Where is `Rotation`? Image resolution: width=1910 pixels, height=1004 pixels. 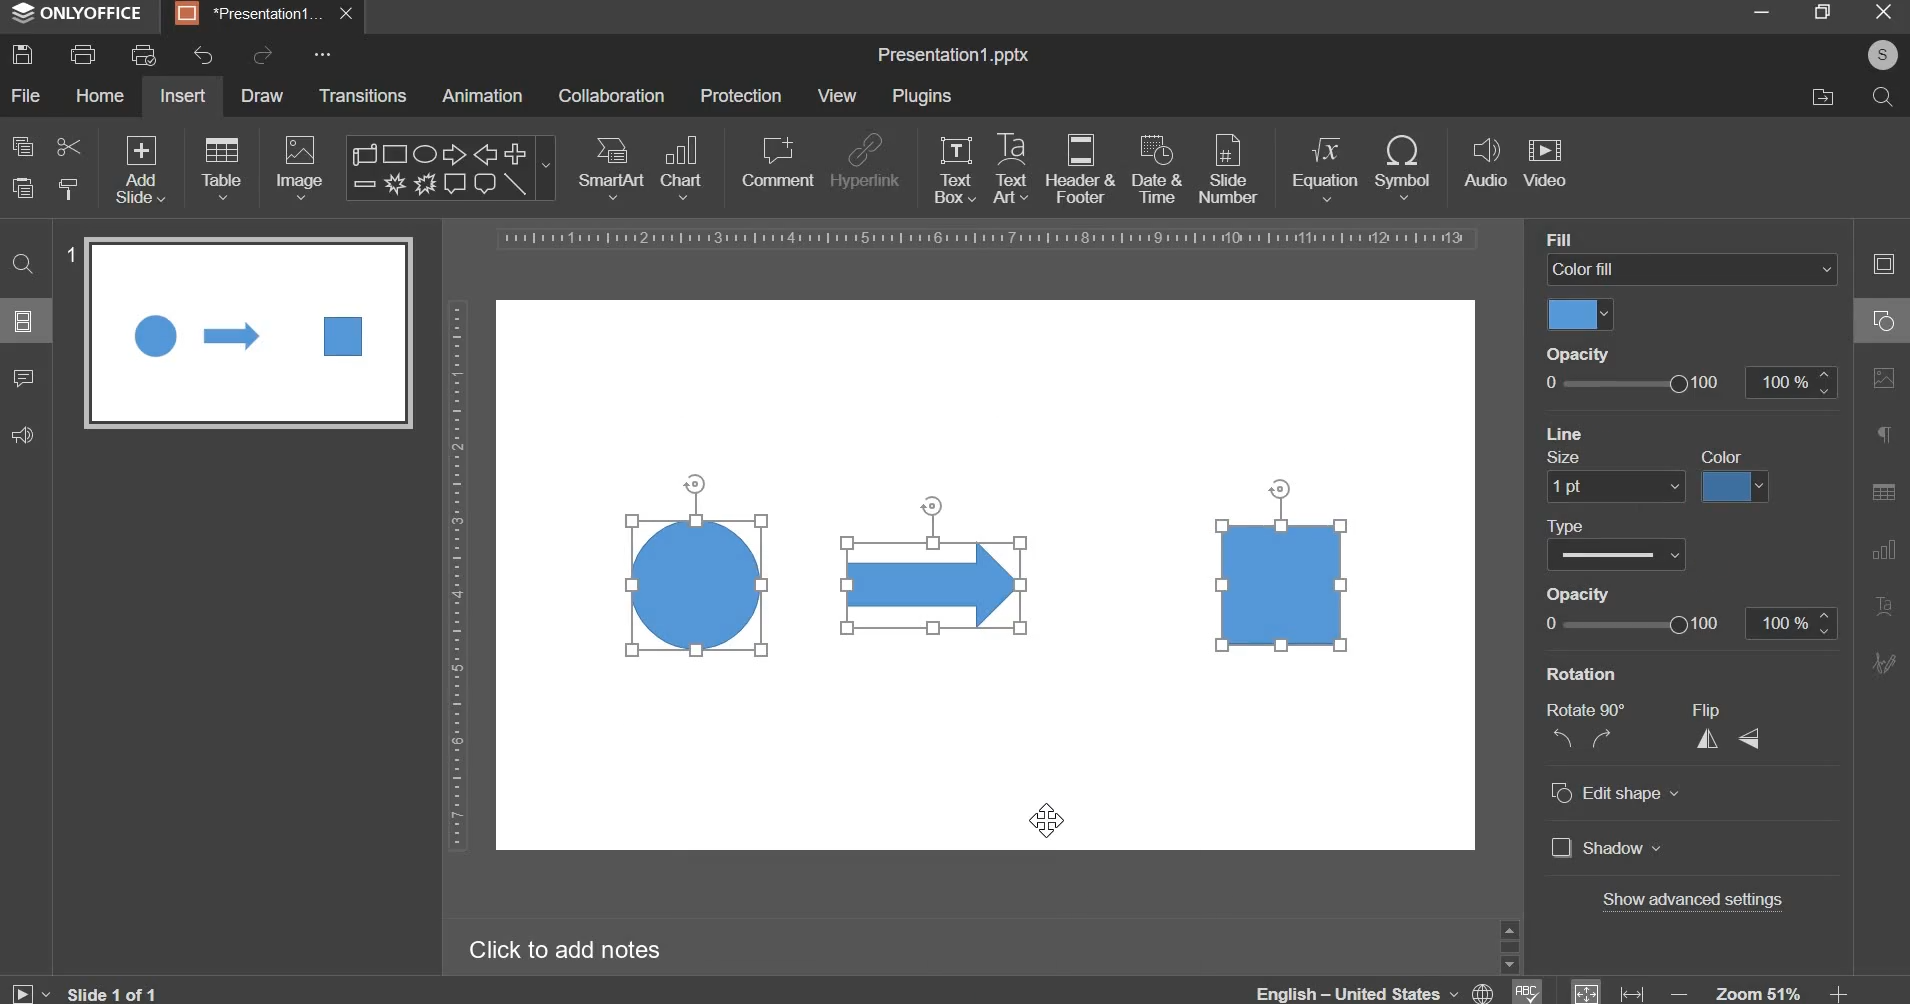
Rotation is located at coordinates (1594, 673).